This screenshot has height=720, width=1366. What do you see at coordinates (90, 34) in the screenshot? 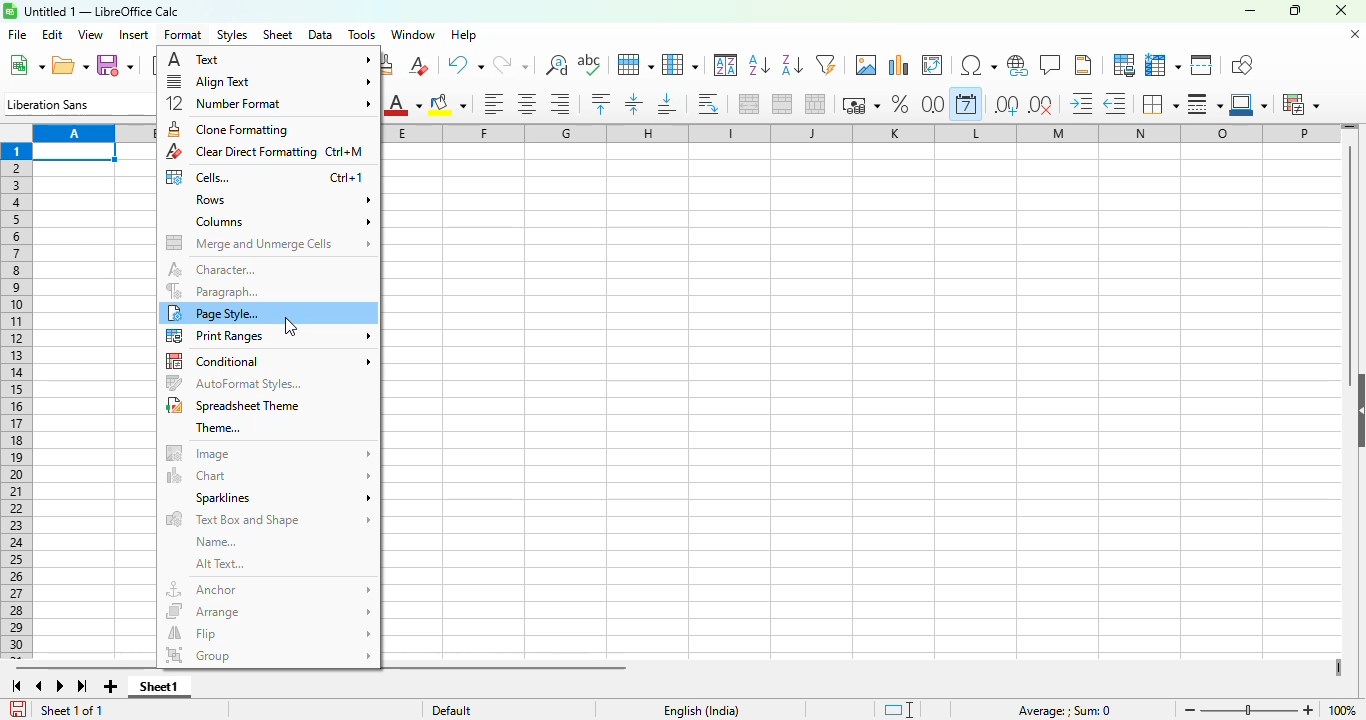
I see `view` at bounding box center [90, 34].